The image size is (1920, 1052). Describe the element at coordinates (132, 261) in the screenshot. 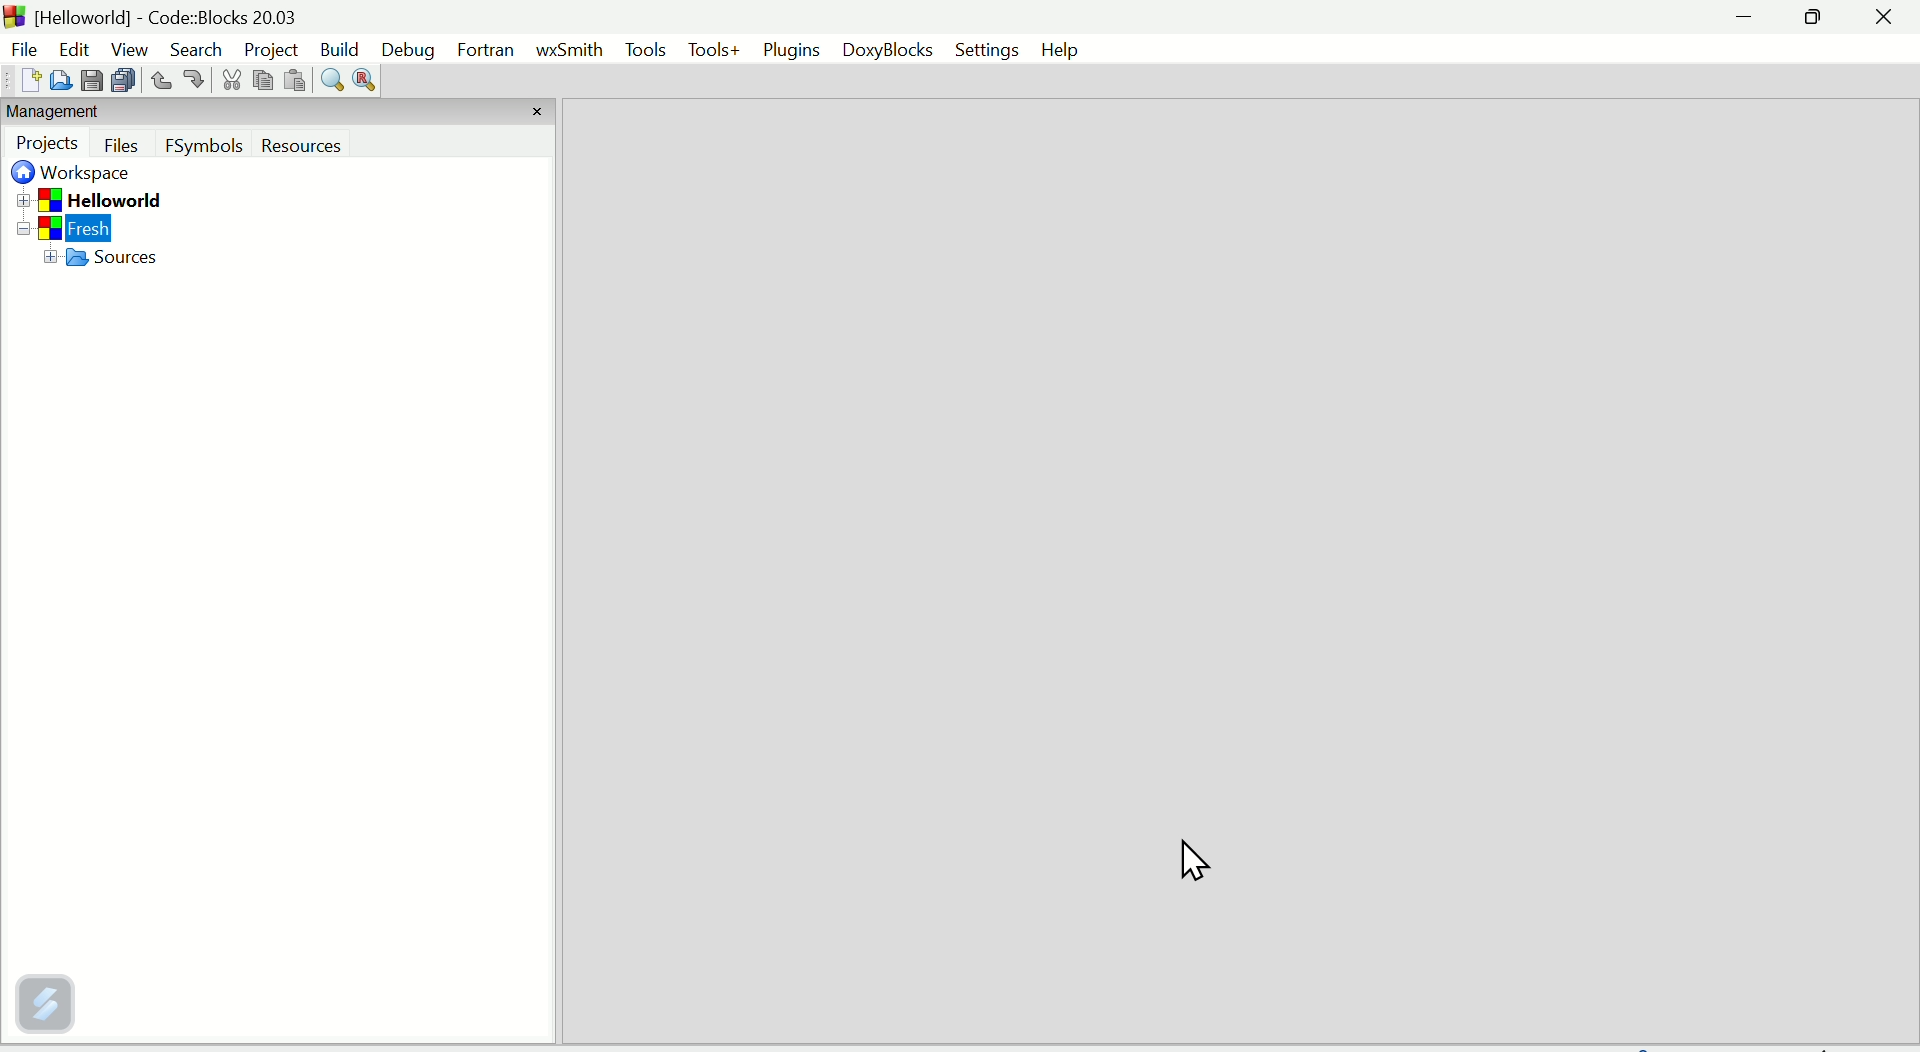

I see `Sources` at that location.